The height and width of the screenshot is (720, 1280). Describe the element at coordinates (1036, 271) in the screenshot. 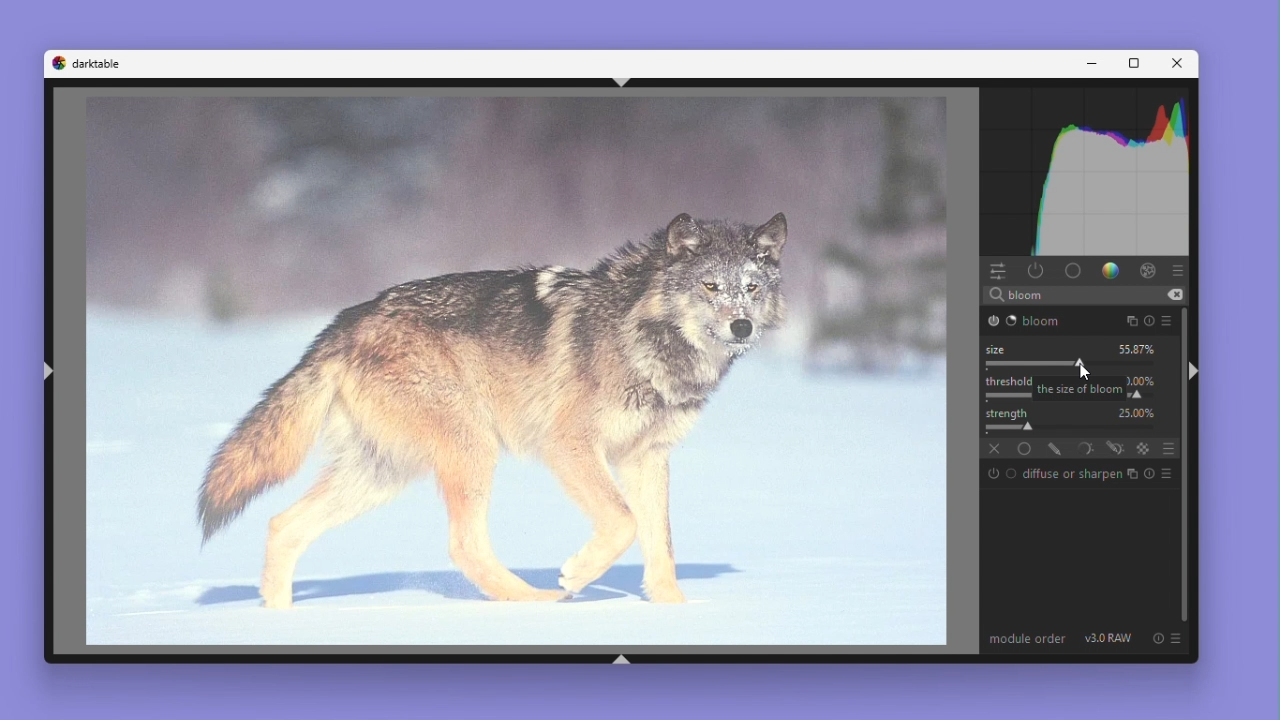

I see `Show only active modules` at that location.